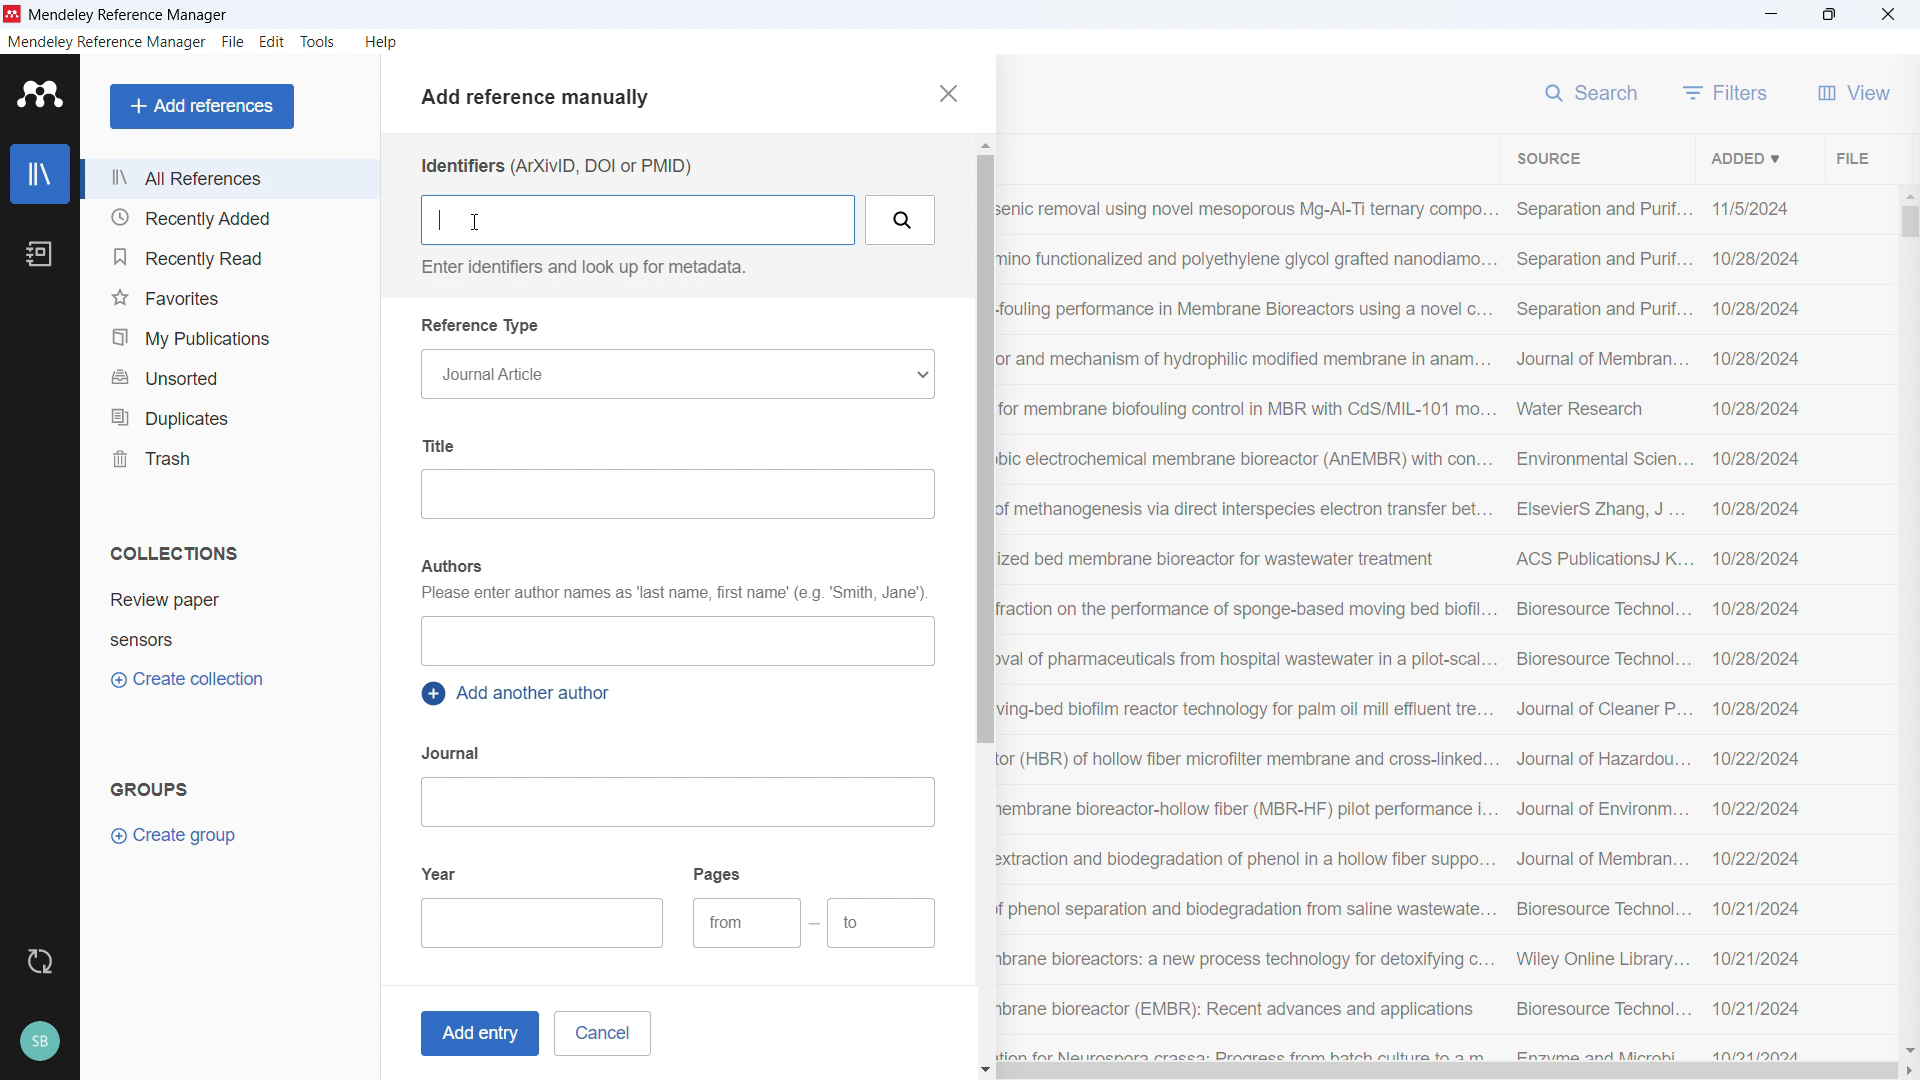 The width and height of the screenshot is (1920, 1080). Describe the element at coordinates (1850, 157) in the screenshot. I see `File ` at that location.